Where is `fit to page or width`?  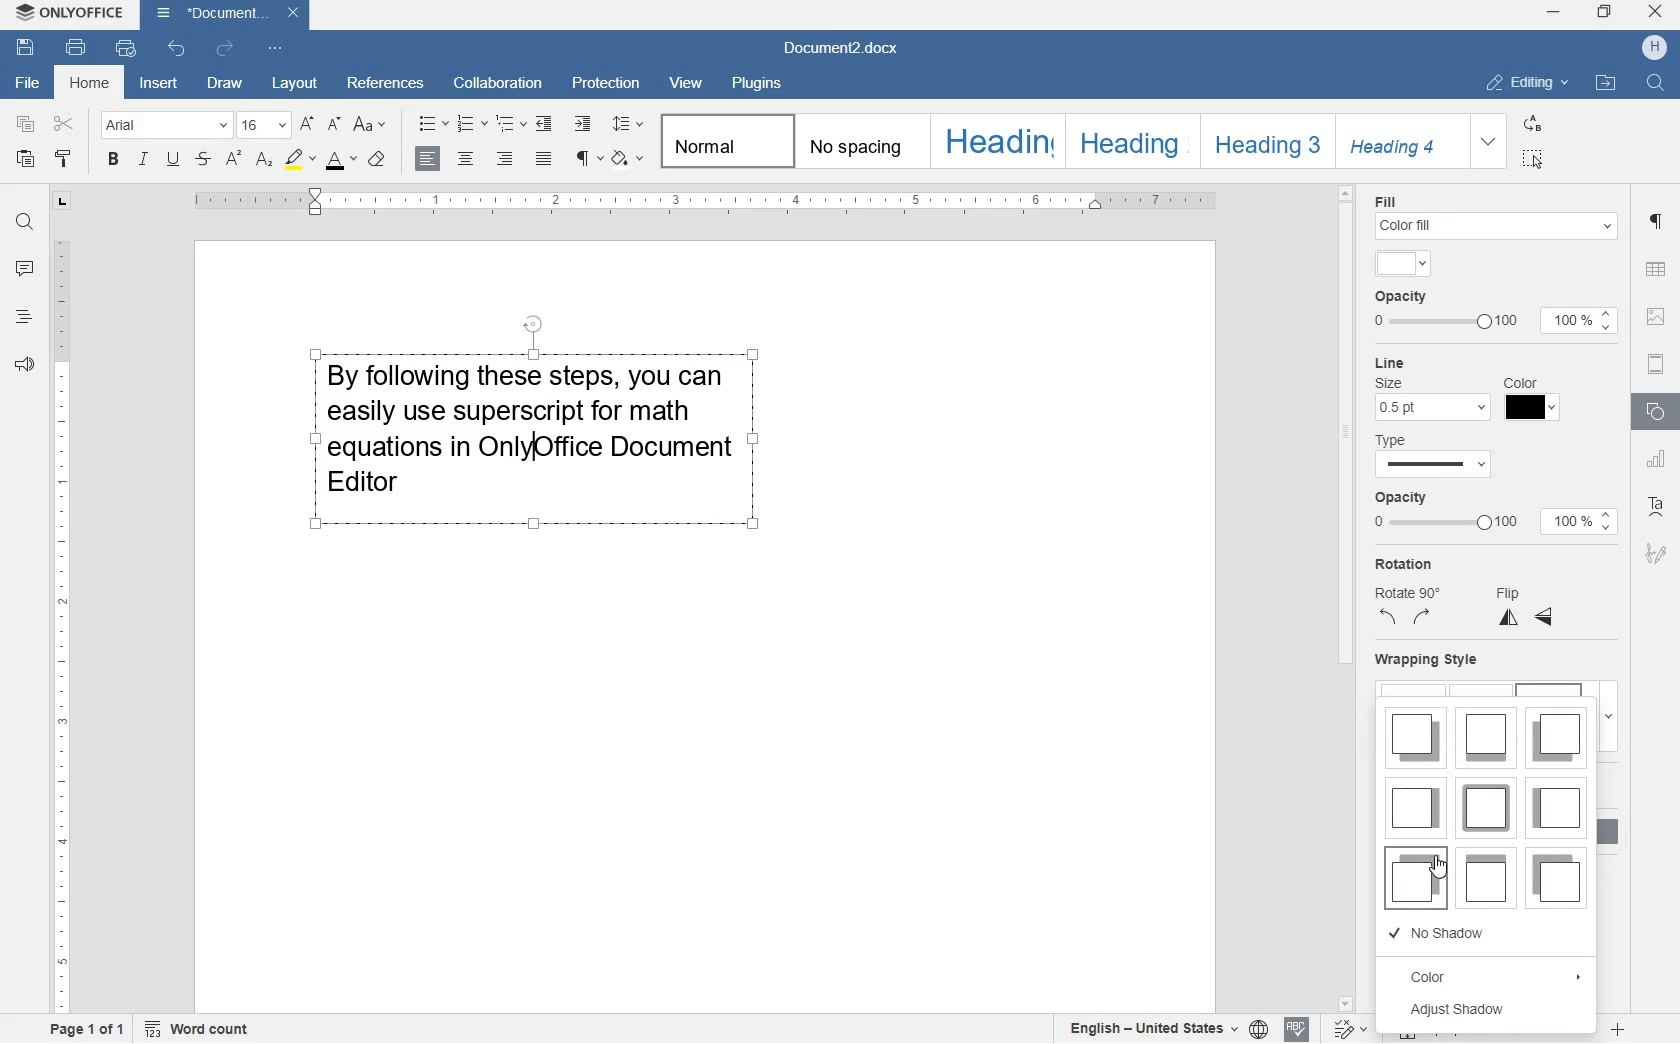
fit to page or width is located at coordinates (1428, 1036).